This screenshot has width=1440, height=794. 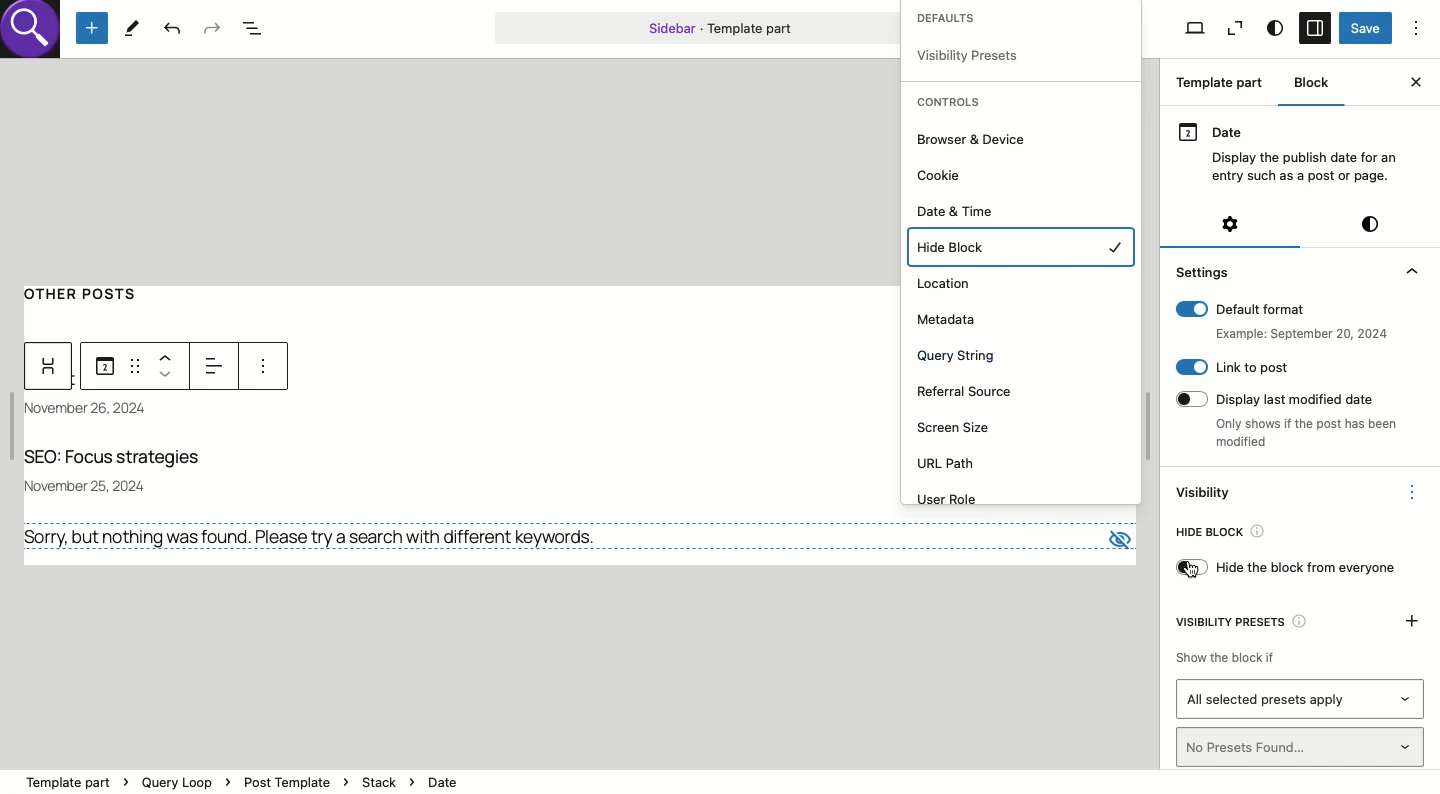 What do you see at coordinates (95, 483) in the screenshot?
I see `november 25, 2024` at bounding box center [95, 483].